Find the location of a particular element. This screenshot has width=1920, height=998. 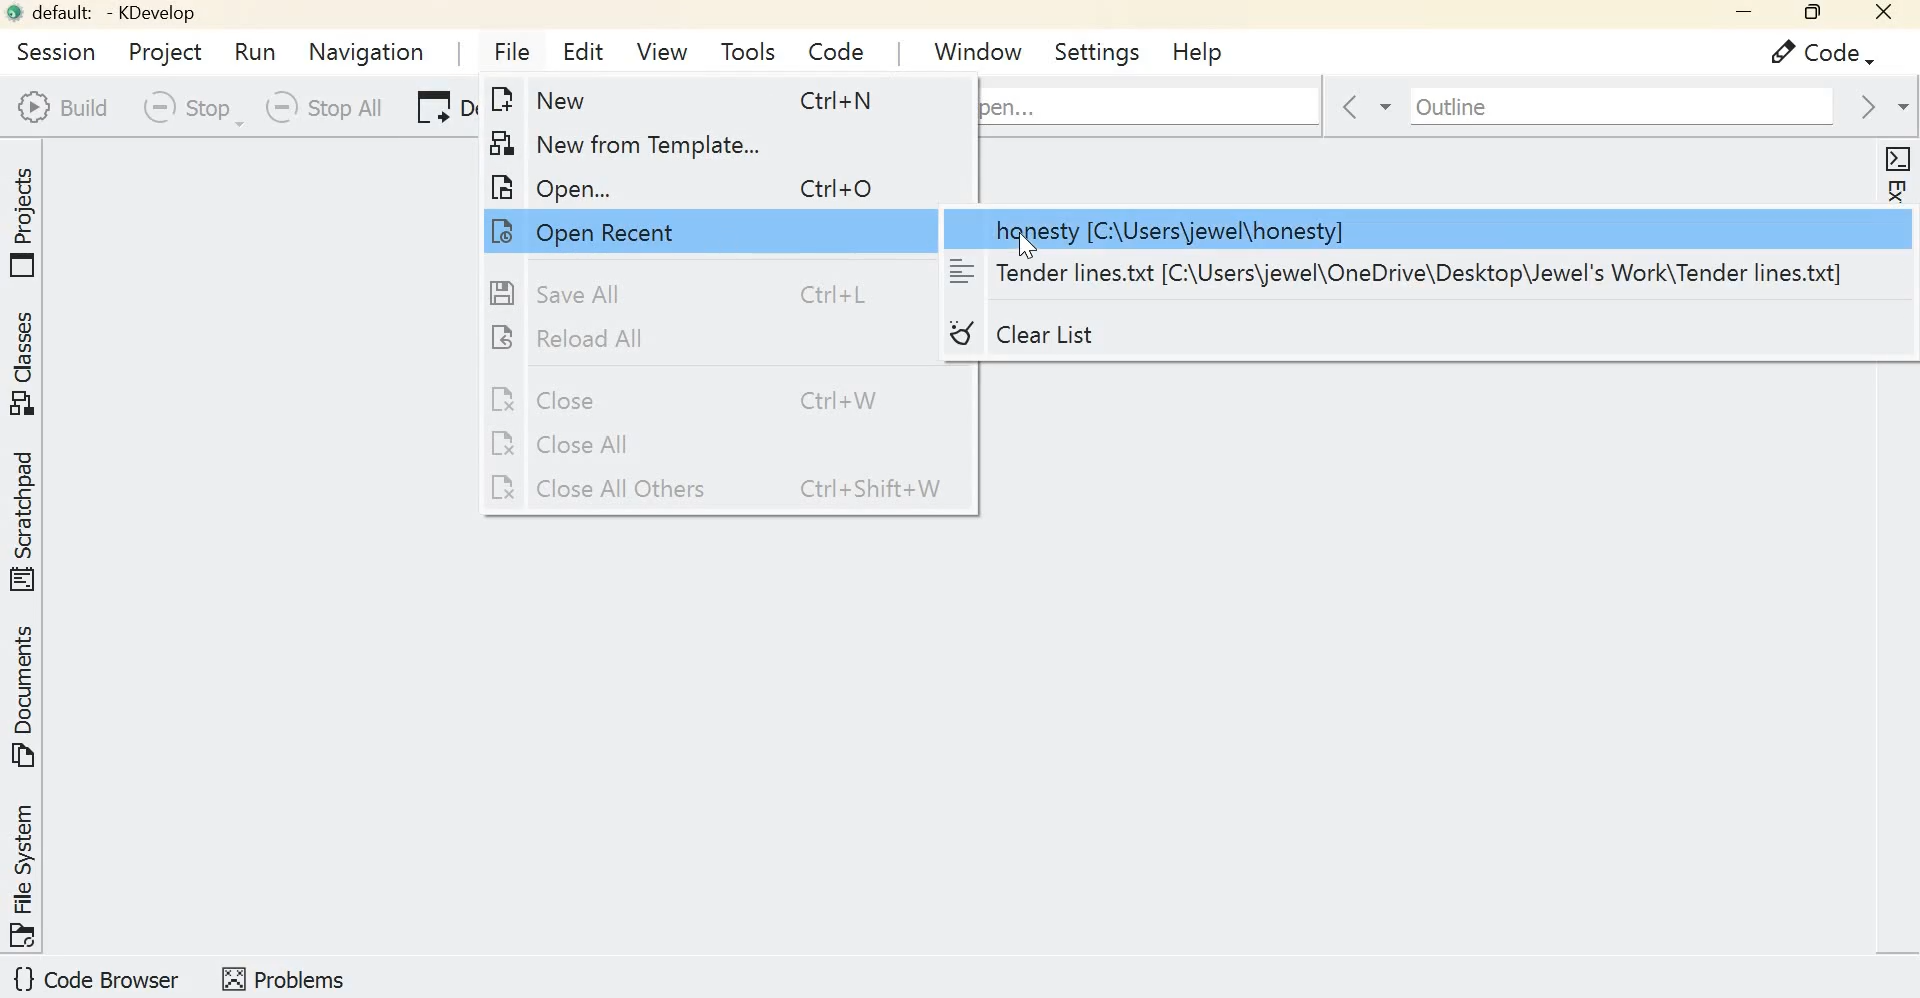

Stop all currently running jobs is located at coordinates (321, 108).